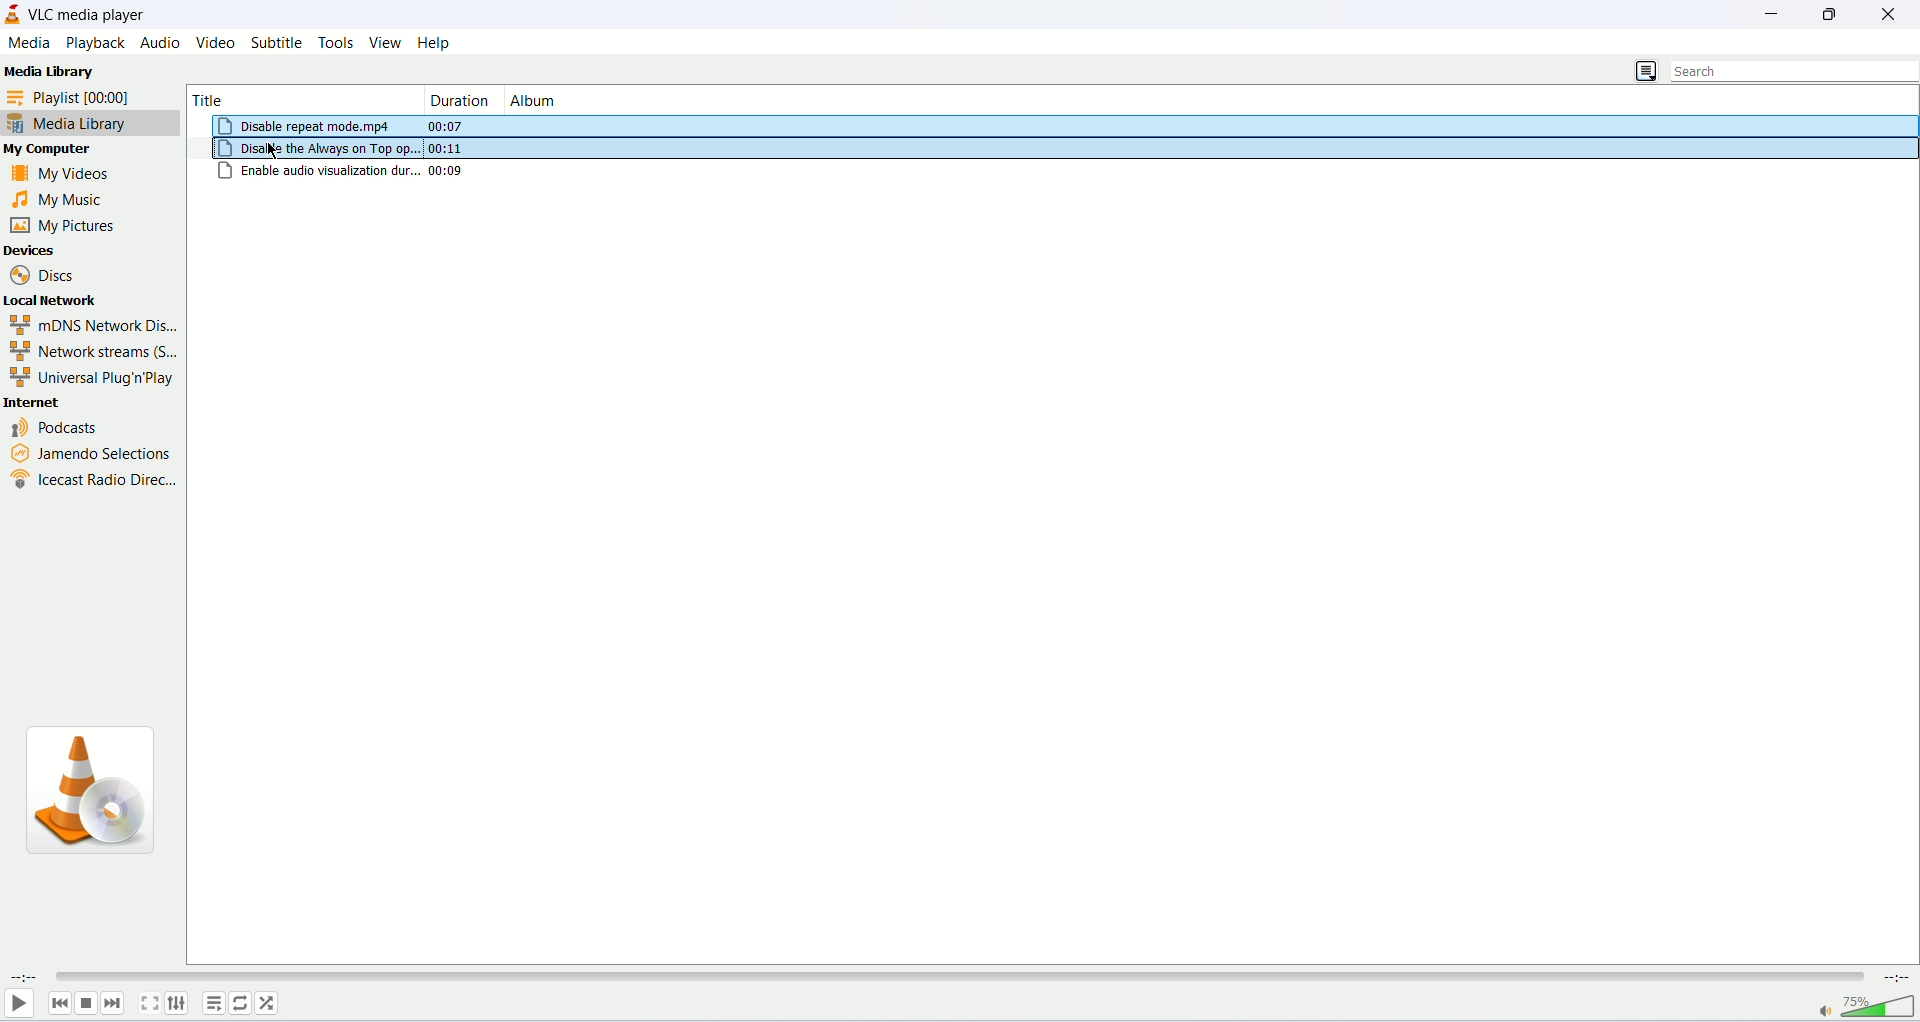 This screenshot has width=1920, height=1022. I want to click on 00:07, so click(451, 126).